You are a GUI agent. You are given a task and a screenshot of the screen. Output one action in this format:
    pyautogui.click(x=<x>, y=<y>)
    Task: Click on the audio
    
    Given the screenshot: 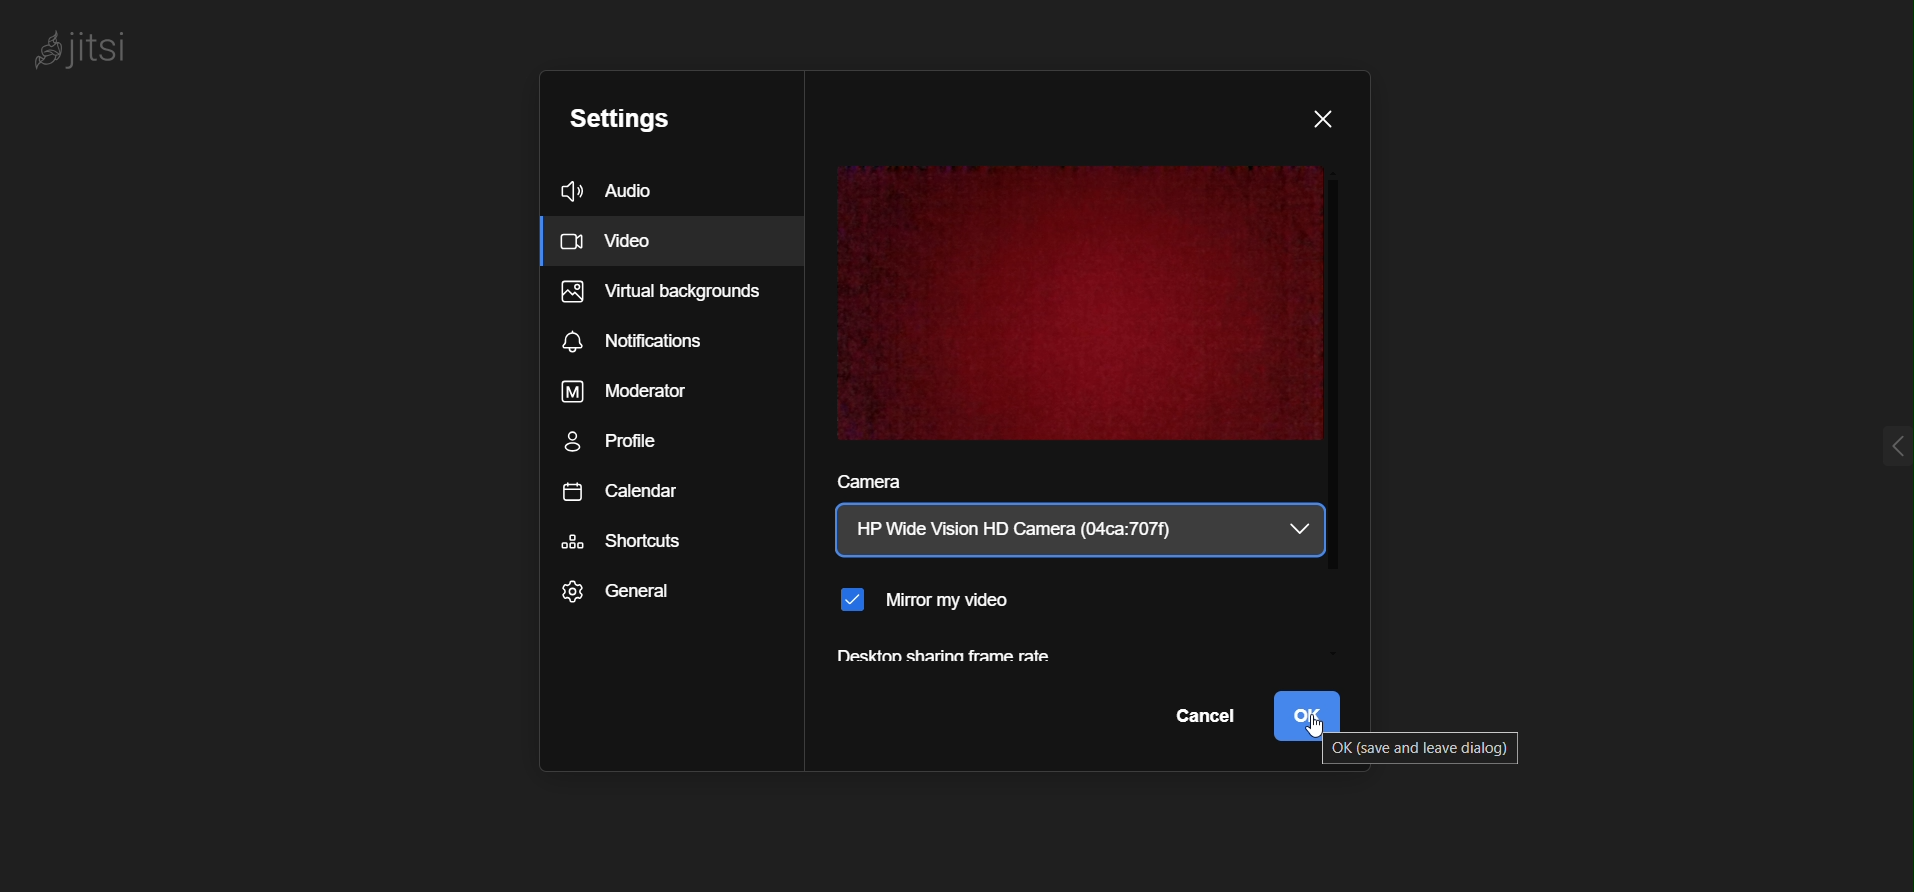 What is the action you would take?
    pyautogui.click(x=607, y=187)
    